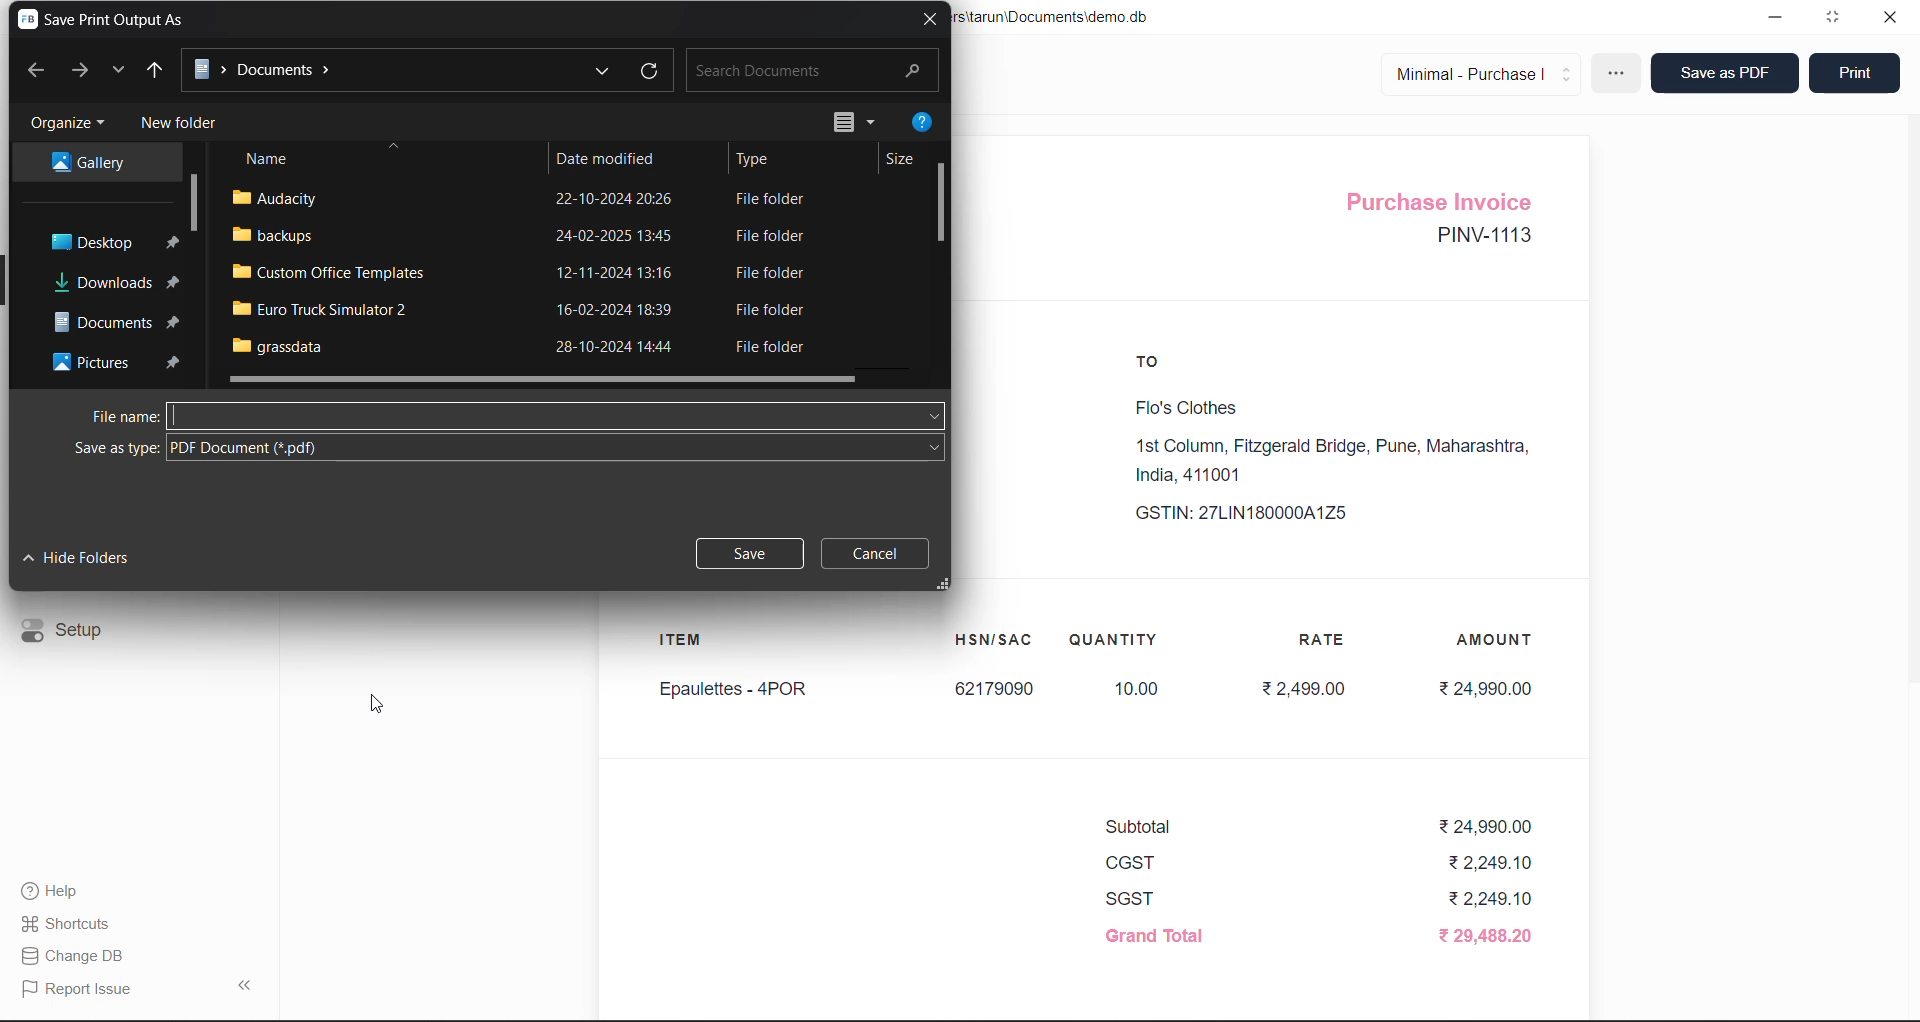 The image size is (1920, 1022). What do you see at coordinates (1835, 17) in the screenshot?
I see `window mode` at bounding box center [1835, 17].